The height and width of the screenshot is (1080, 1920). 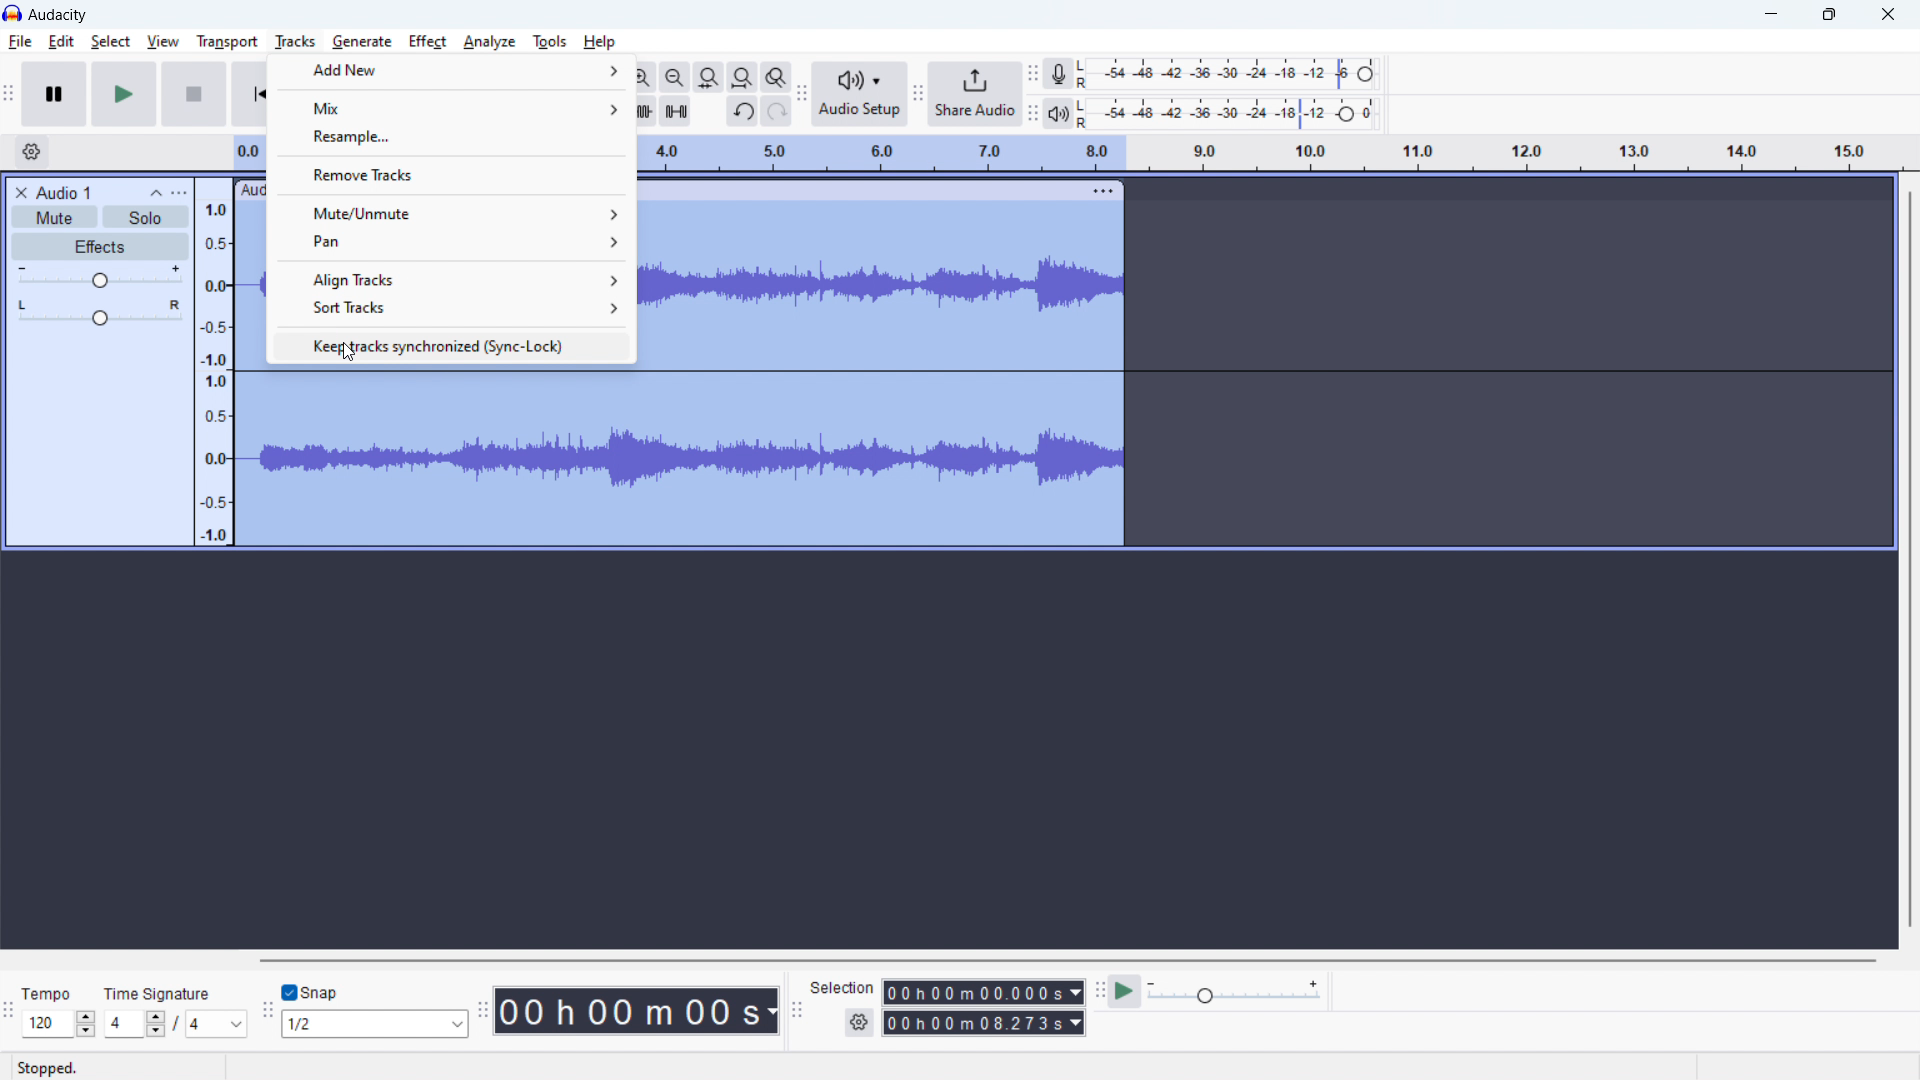 What do you see at coordinates (976, 94) in the screenshot?
I see `share audio` at bounding box center [976, 94].